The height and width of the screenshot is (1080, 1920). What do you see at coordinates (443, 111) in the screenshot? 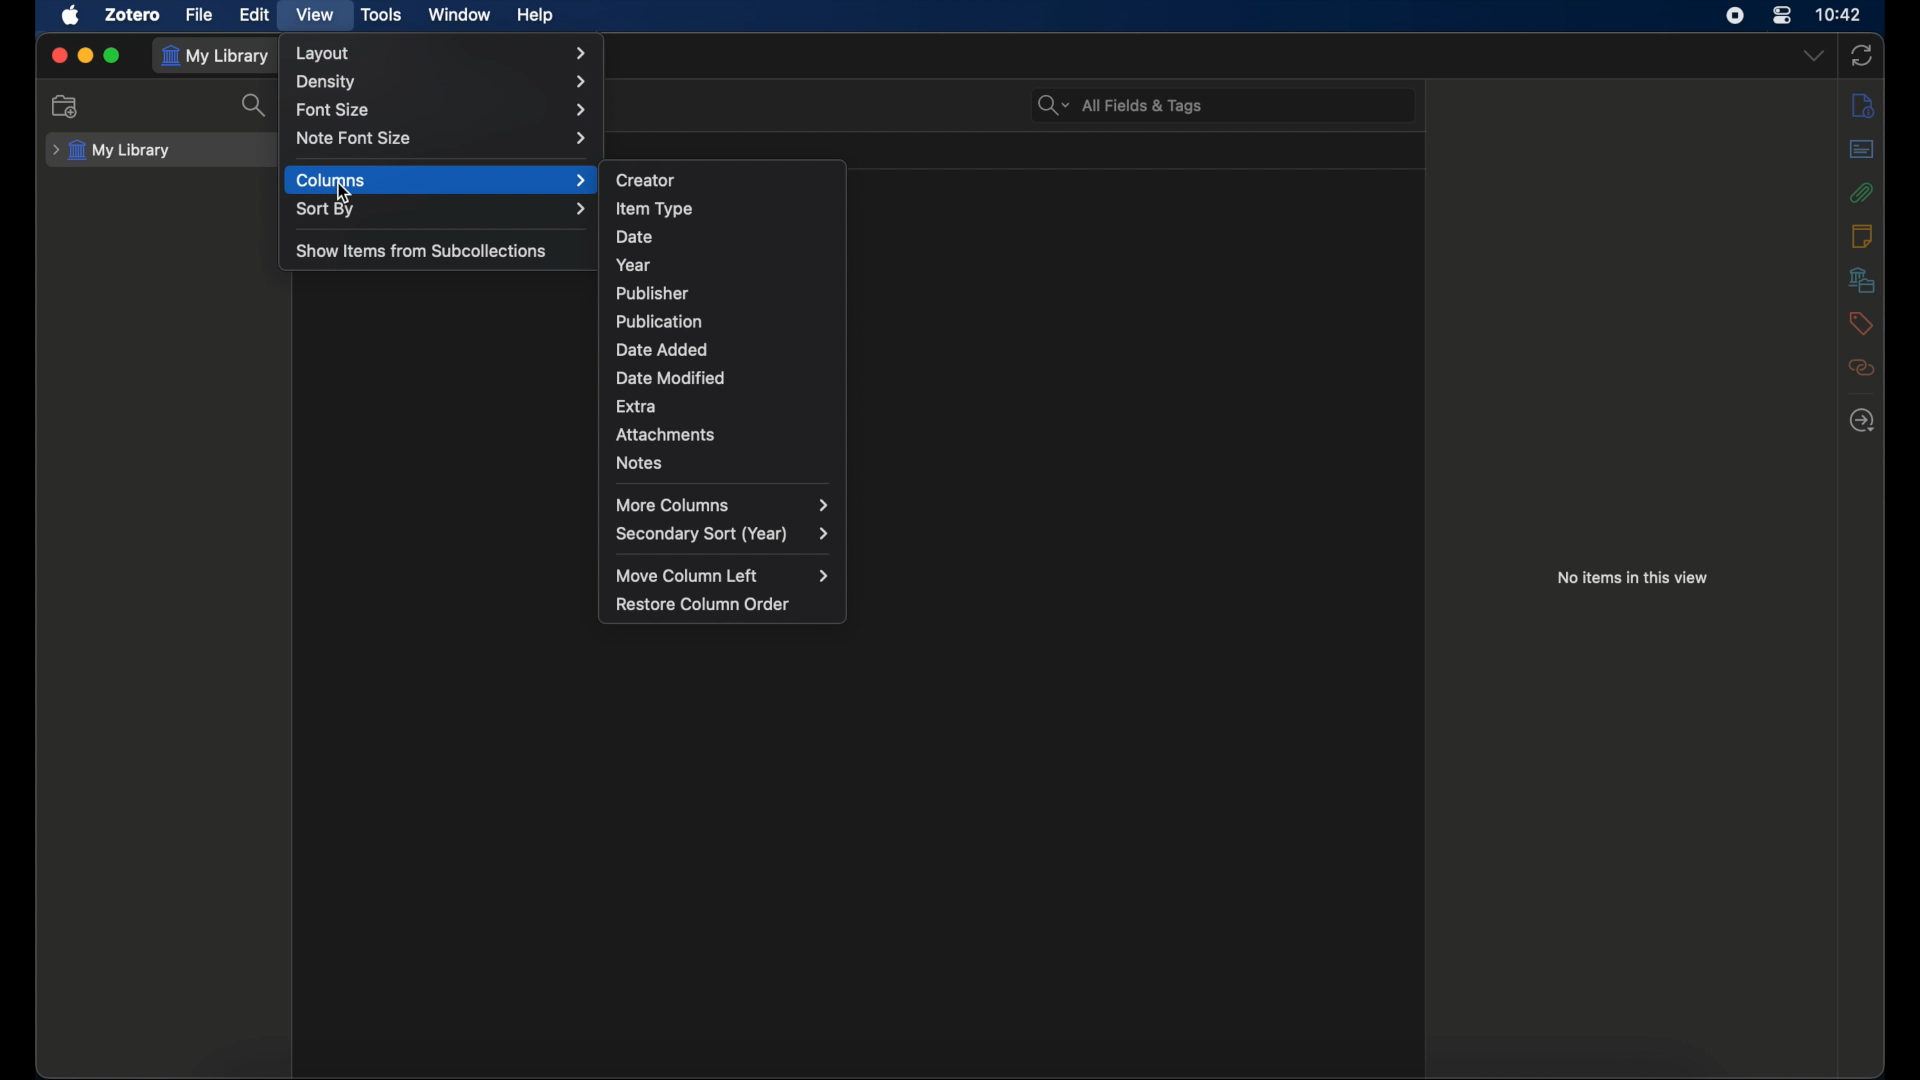
I see `font size` at bounding box center [443, 111].